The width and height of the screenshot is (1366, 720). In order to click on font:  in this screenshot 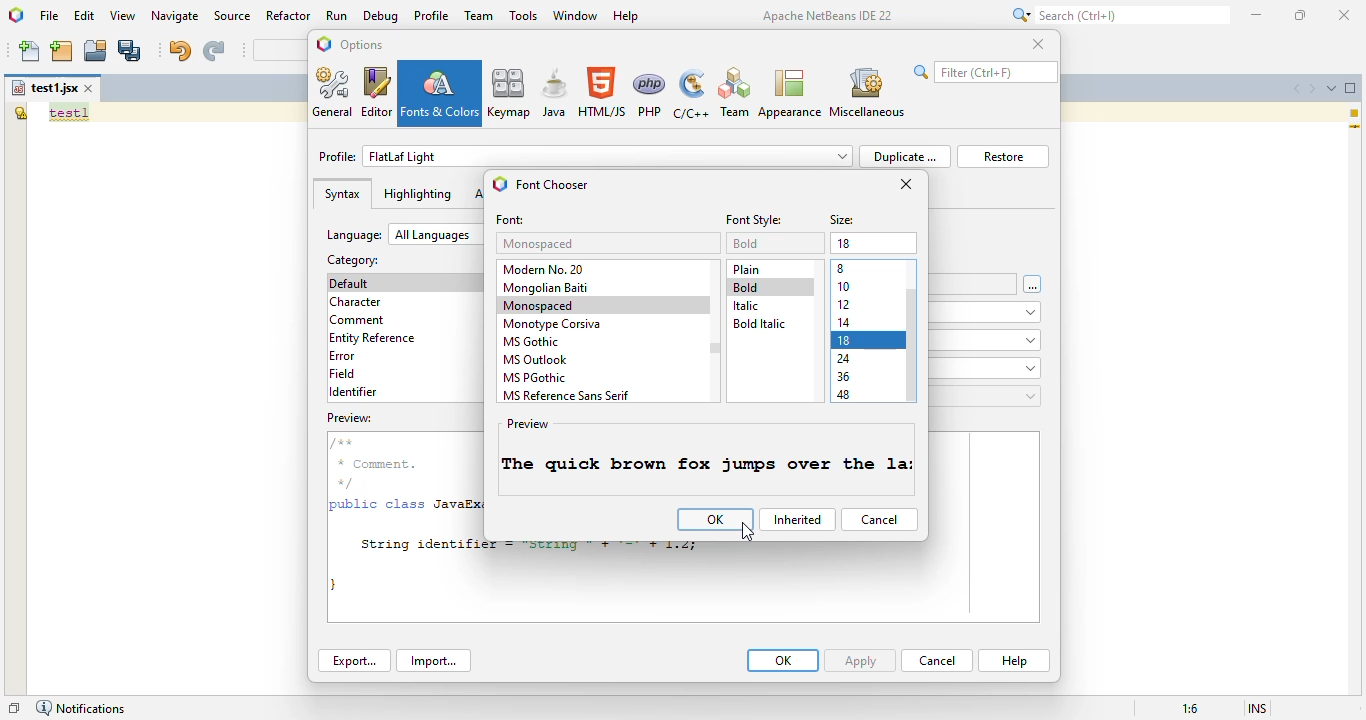, I will do `click(511, 221)`.